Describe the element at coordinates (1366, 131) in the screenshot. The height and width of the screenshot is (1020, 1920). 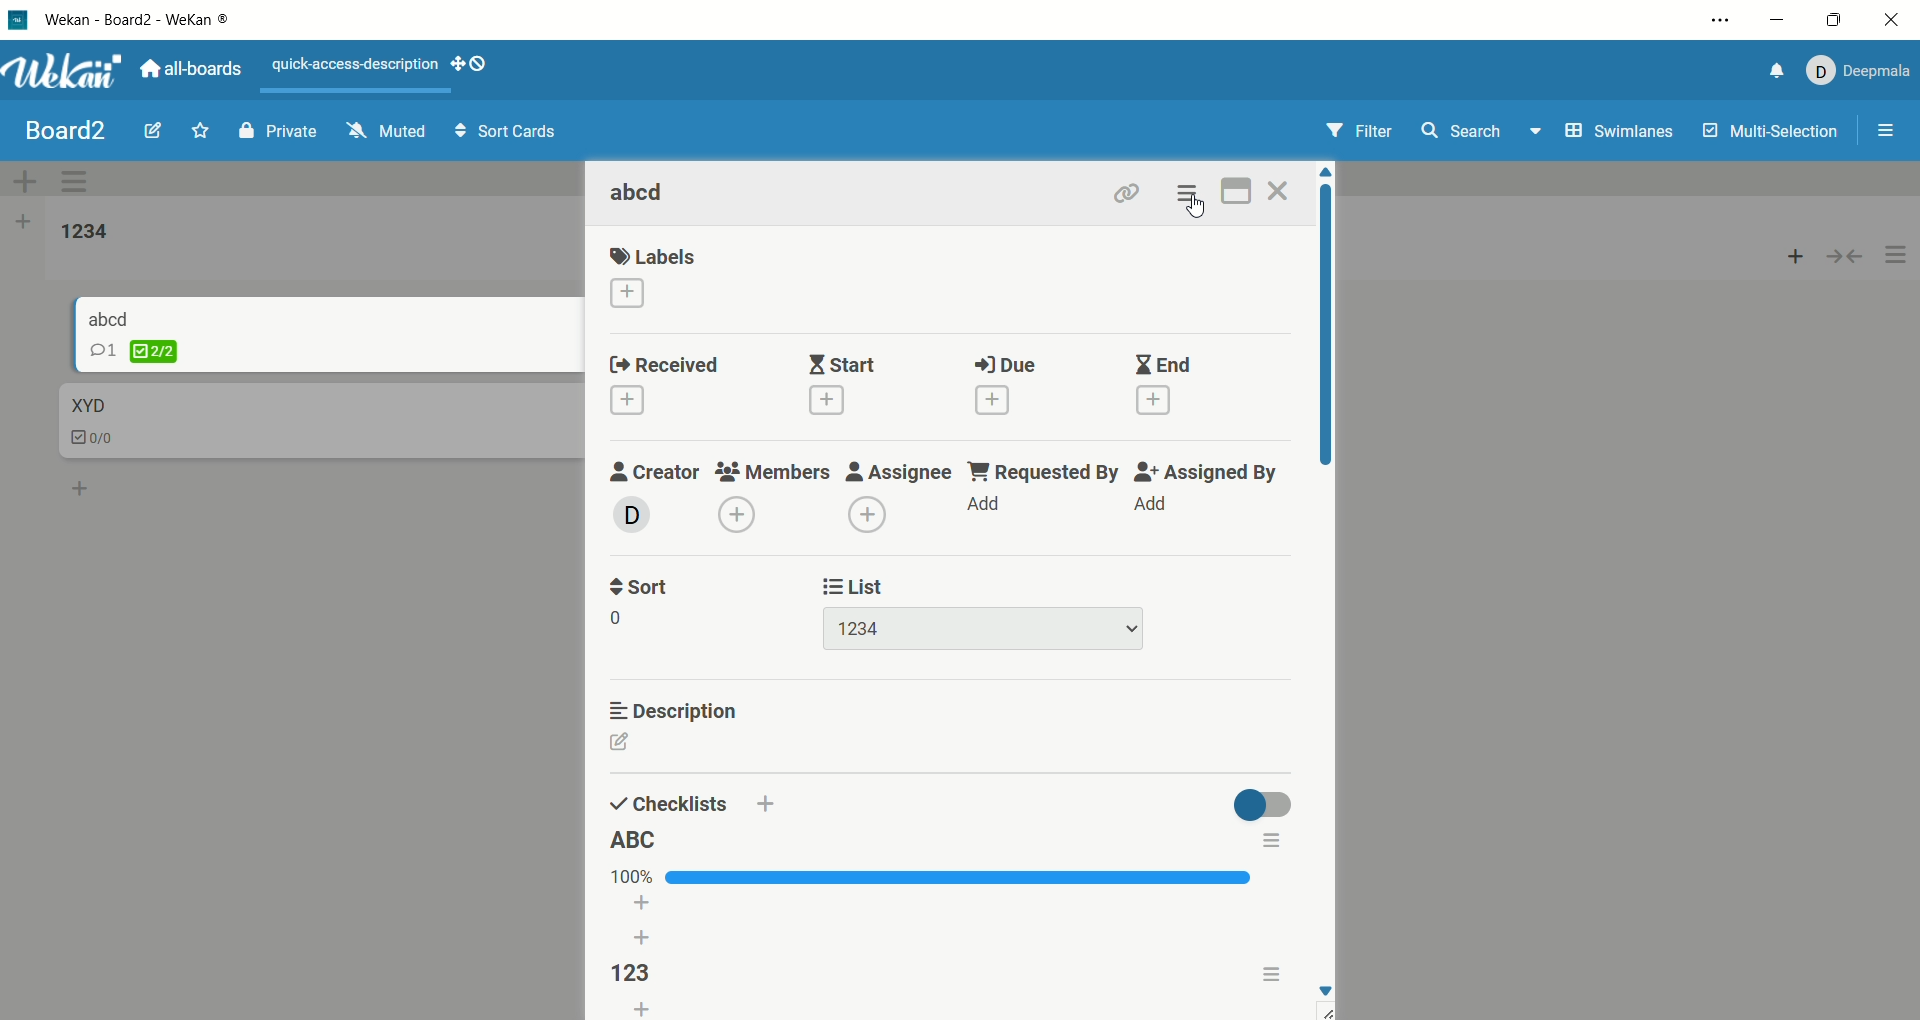
I see `filter` at that location.